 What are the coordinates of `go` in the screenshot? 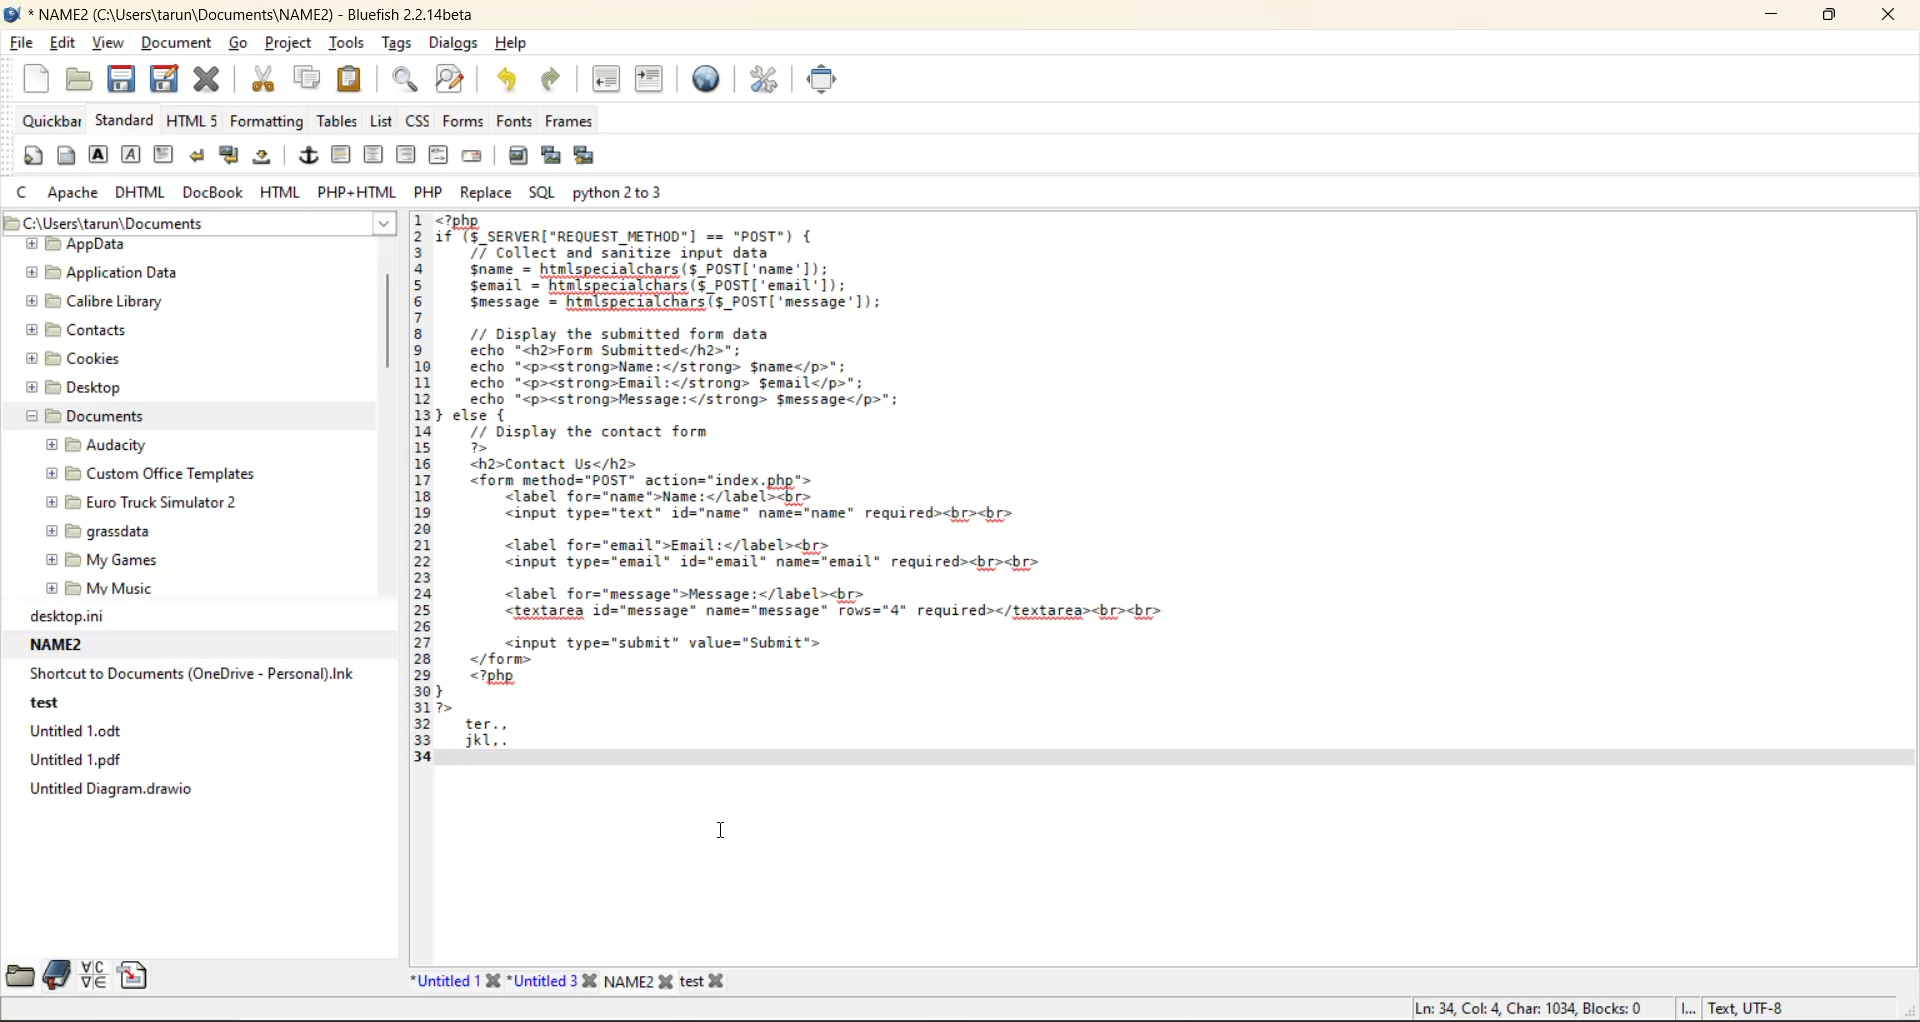 It's located at (238, 42).